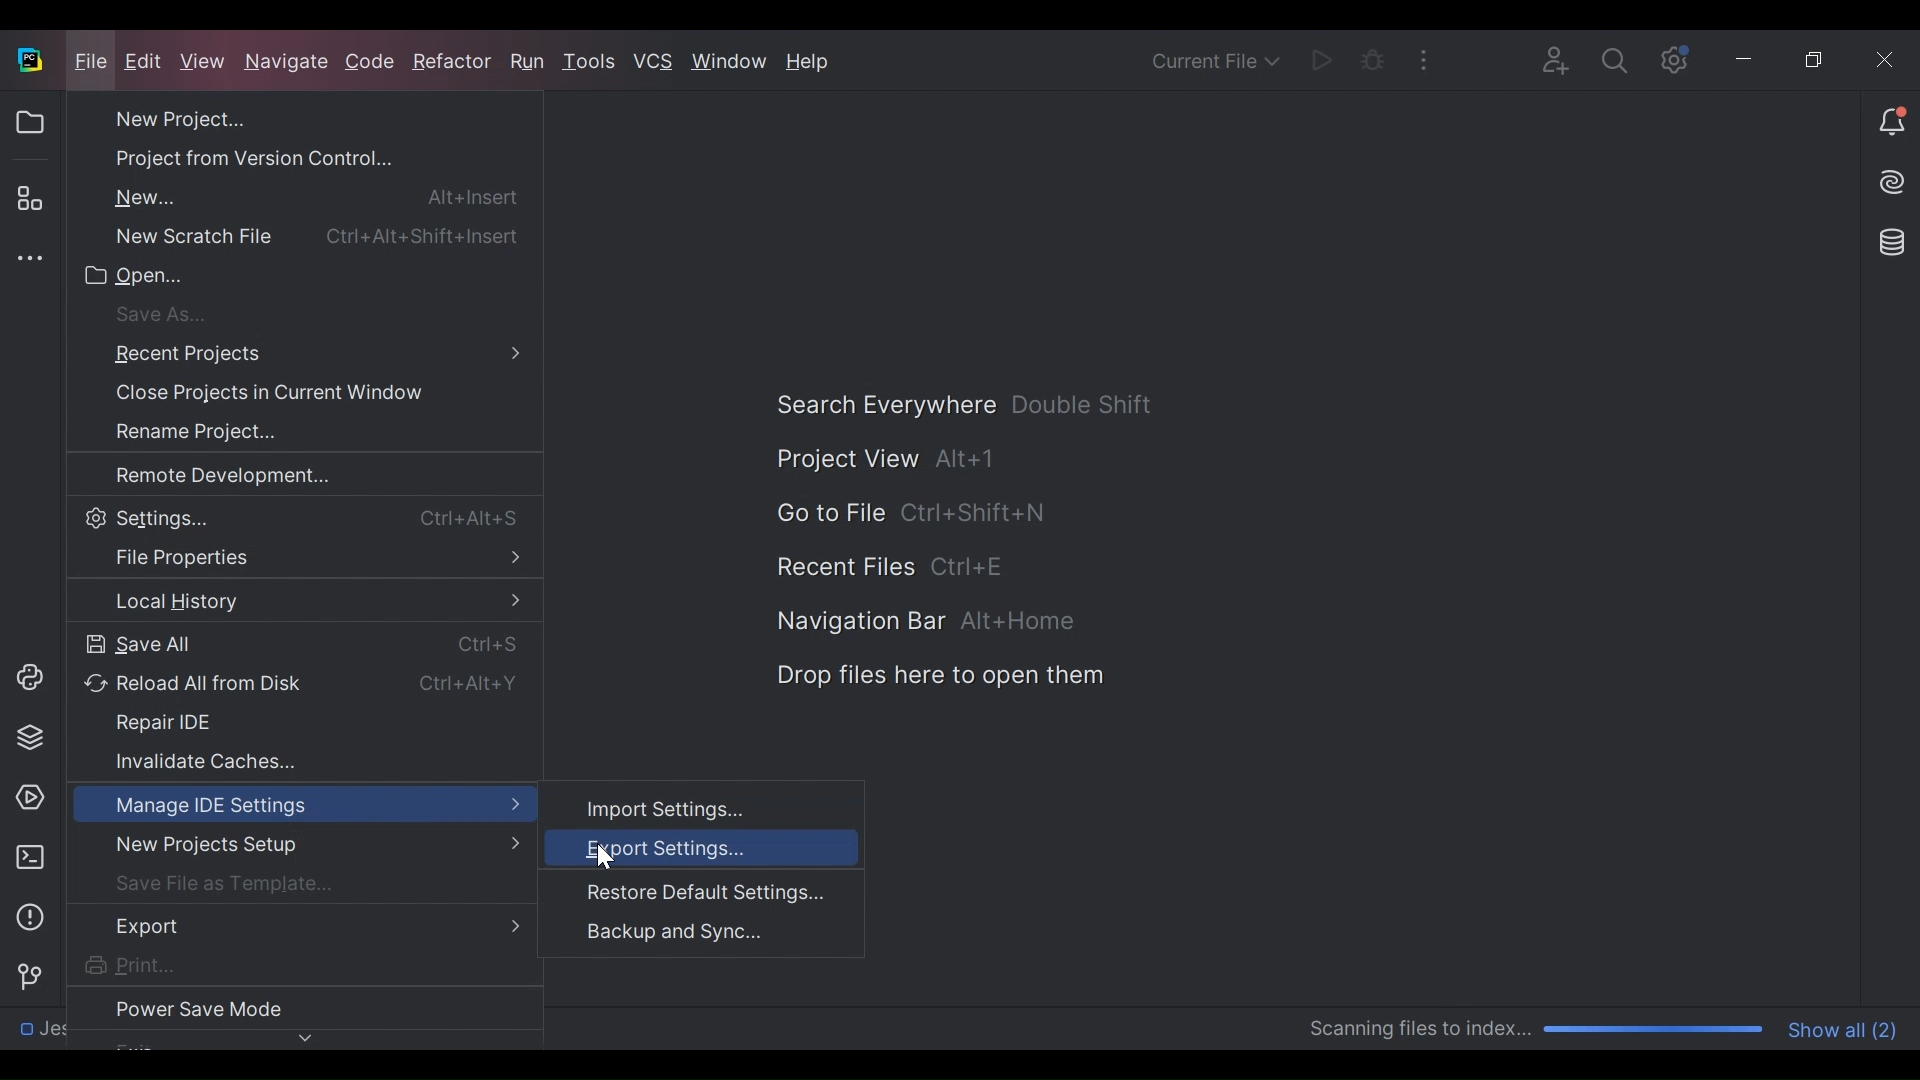 Image resolution: width=1920 pixels, height=1080 pixels. Describe the element at coordinates (276, 966) in the screenshot. I see `Print` at that location.